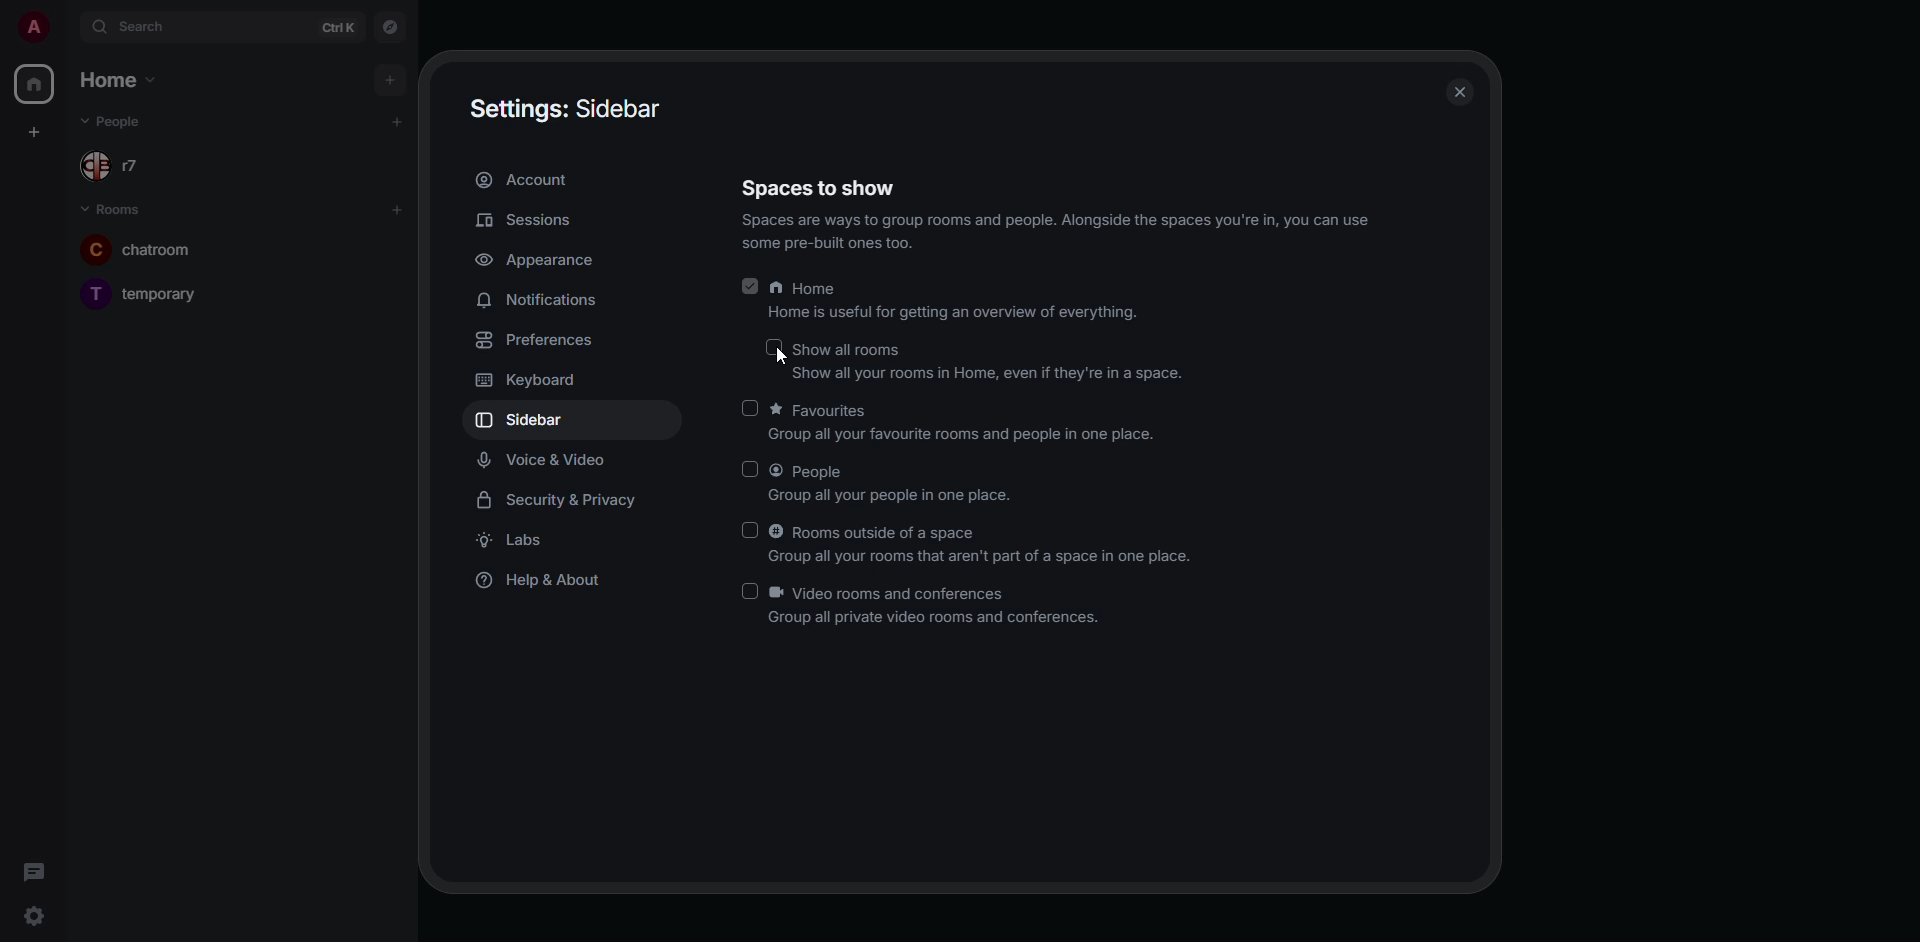  What do you see at coordinates (962, 303) in the screenshot?
I see `home` at bounding box center [962, 303].